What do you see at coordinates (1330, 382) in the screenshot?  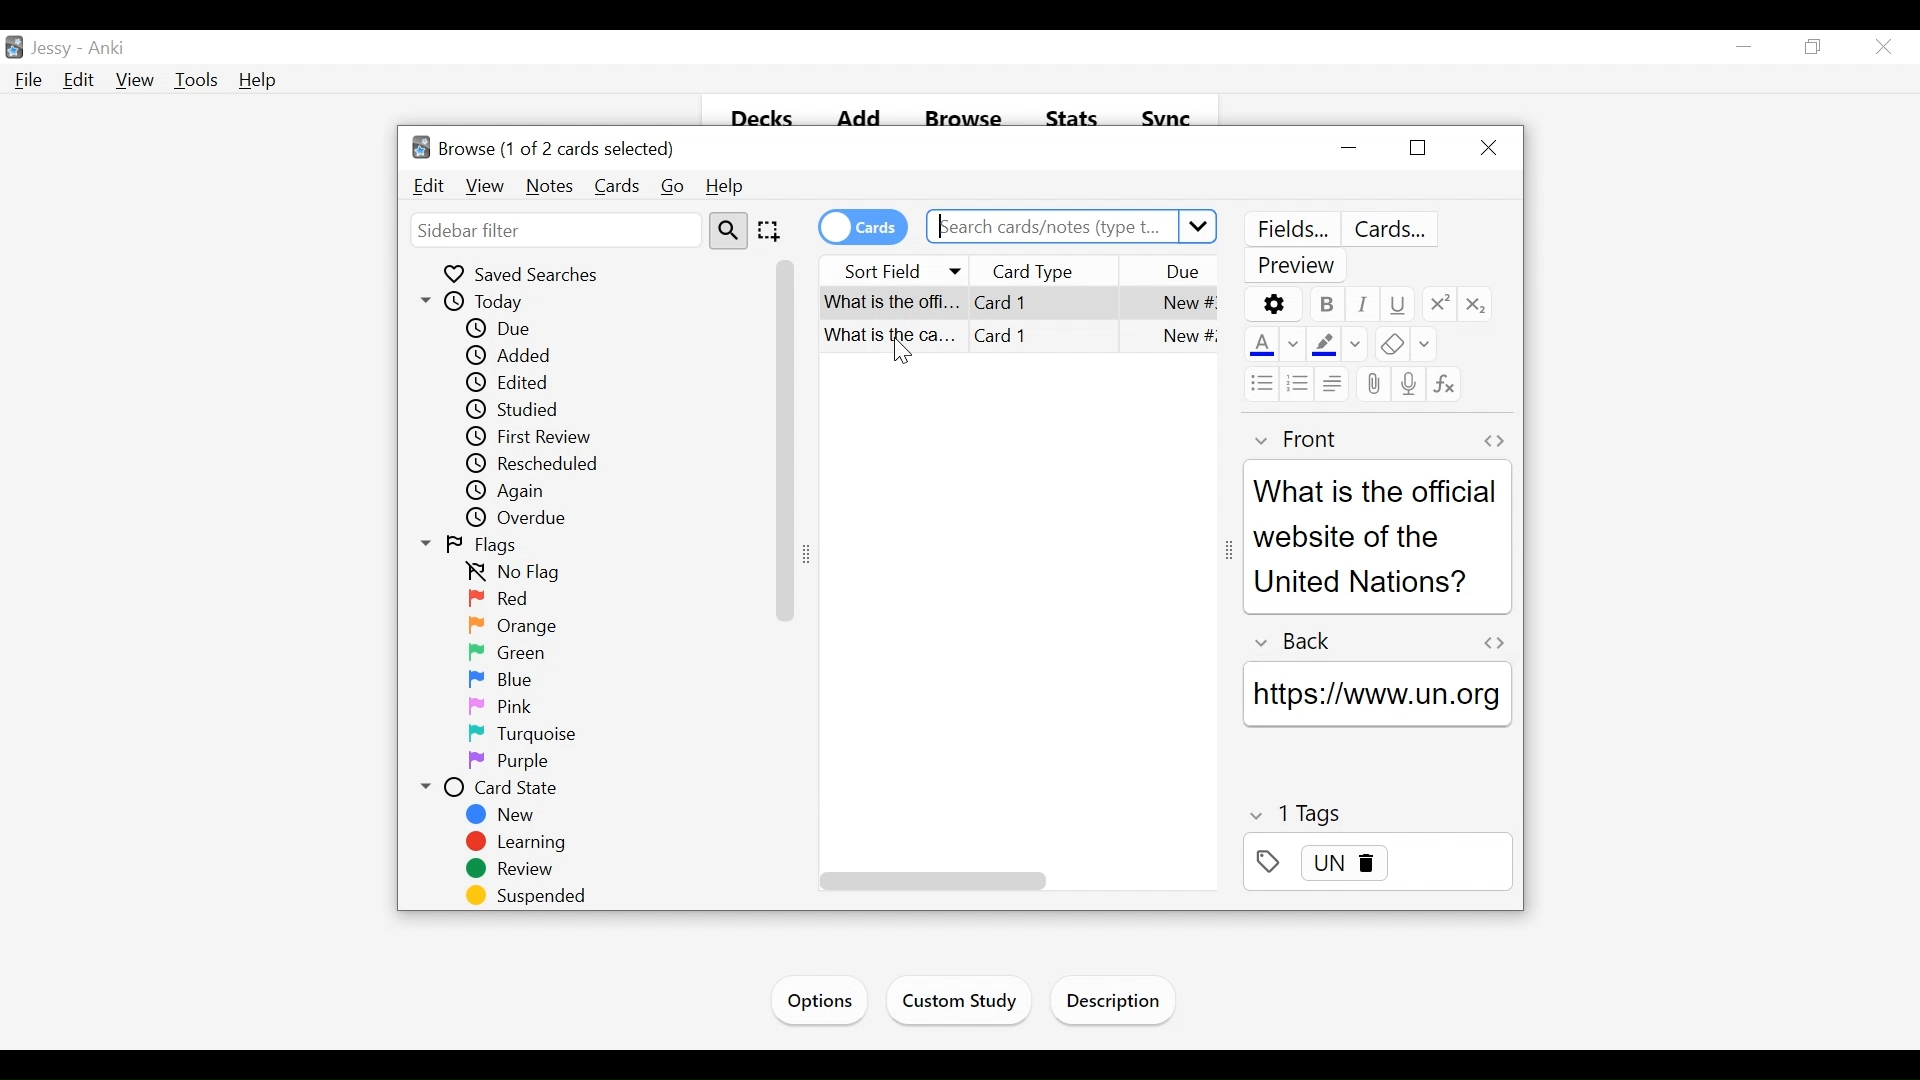 I see `Alignment` at bounding box center [1330, 382].